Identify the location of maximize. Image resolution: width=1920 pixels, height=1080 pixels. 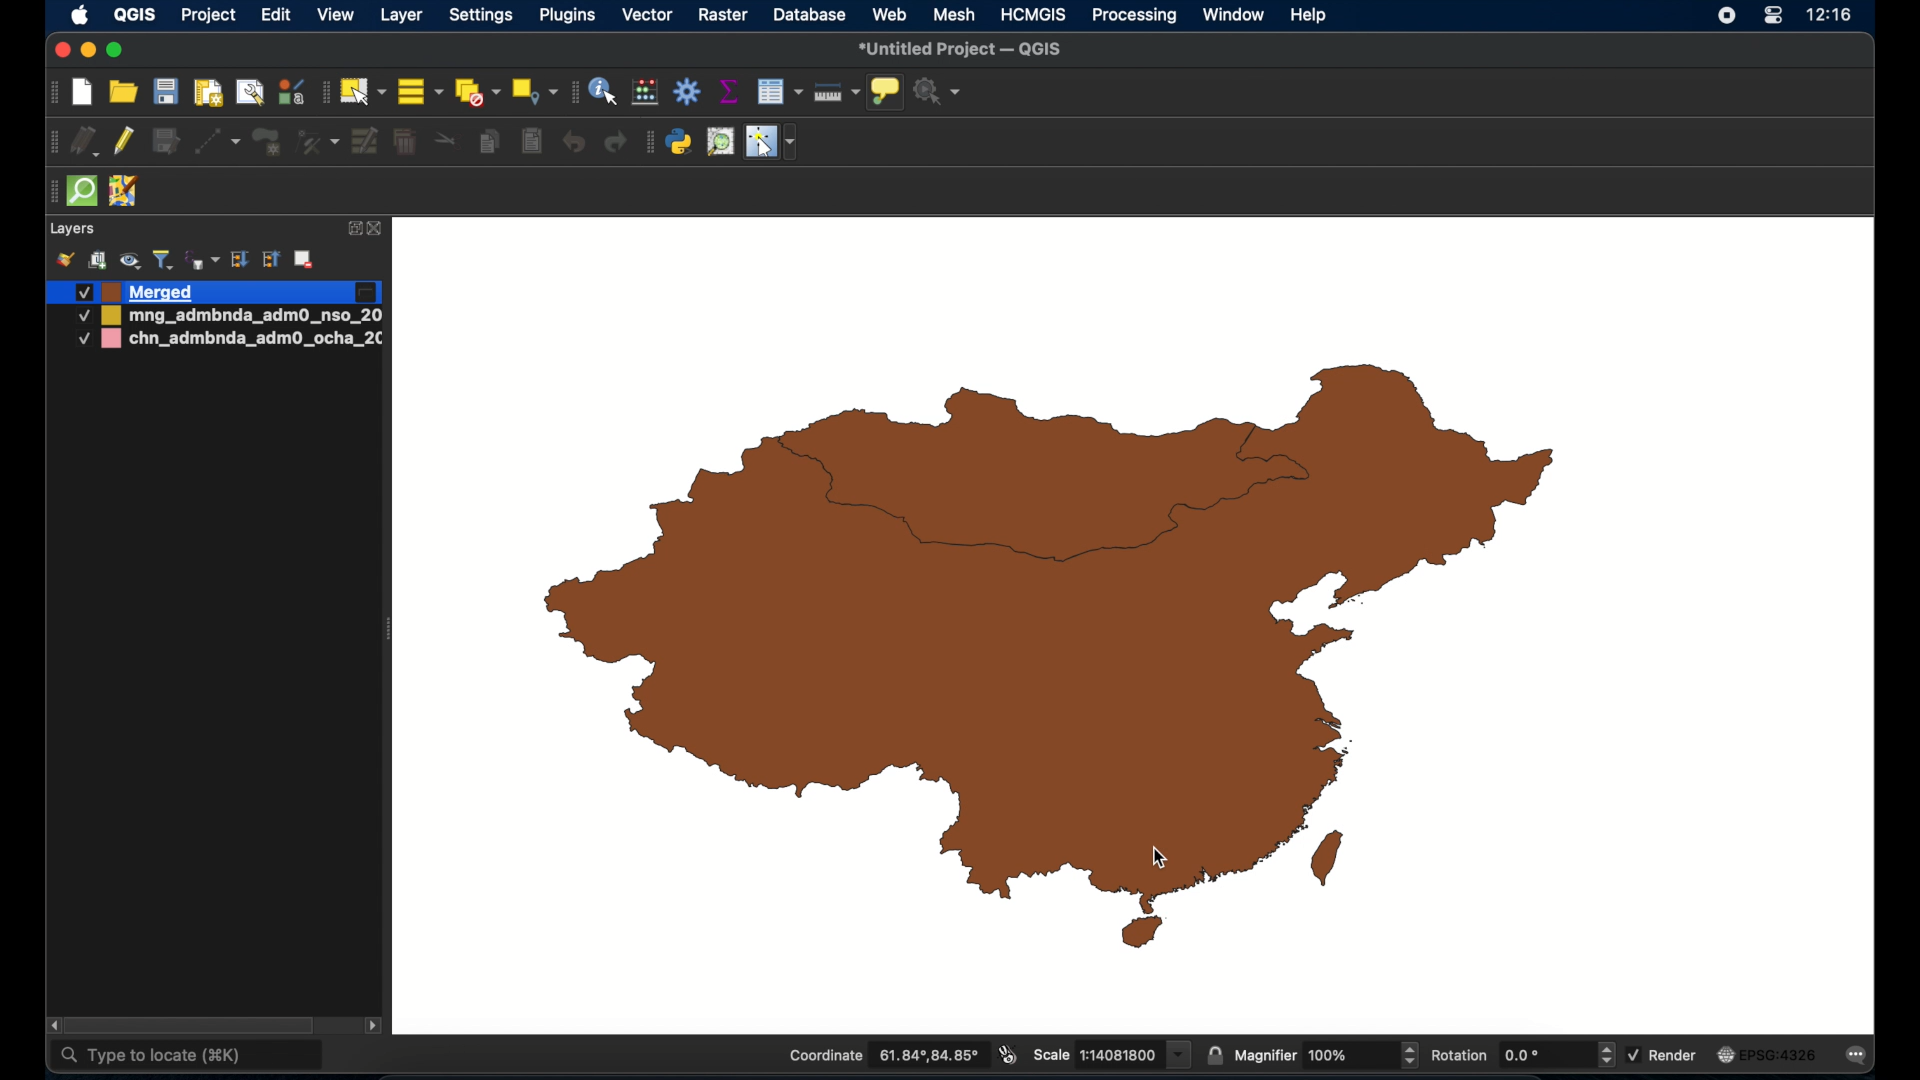
(115, 51).